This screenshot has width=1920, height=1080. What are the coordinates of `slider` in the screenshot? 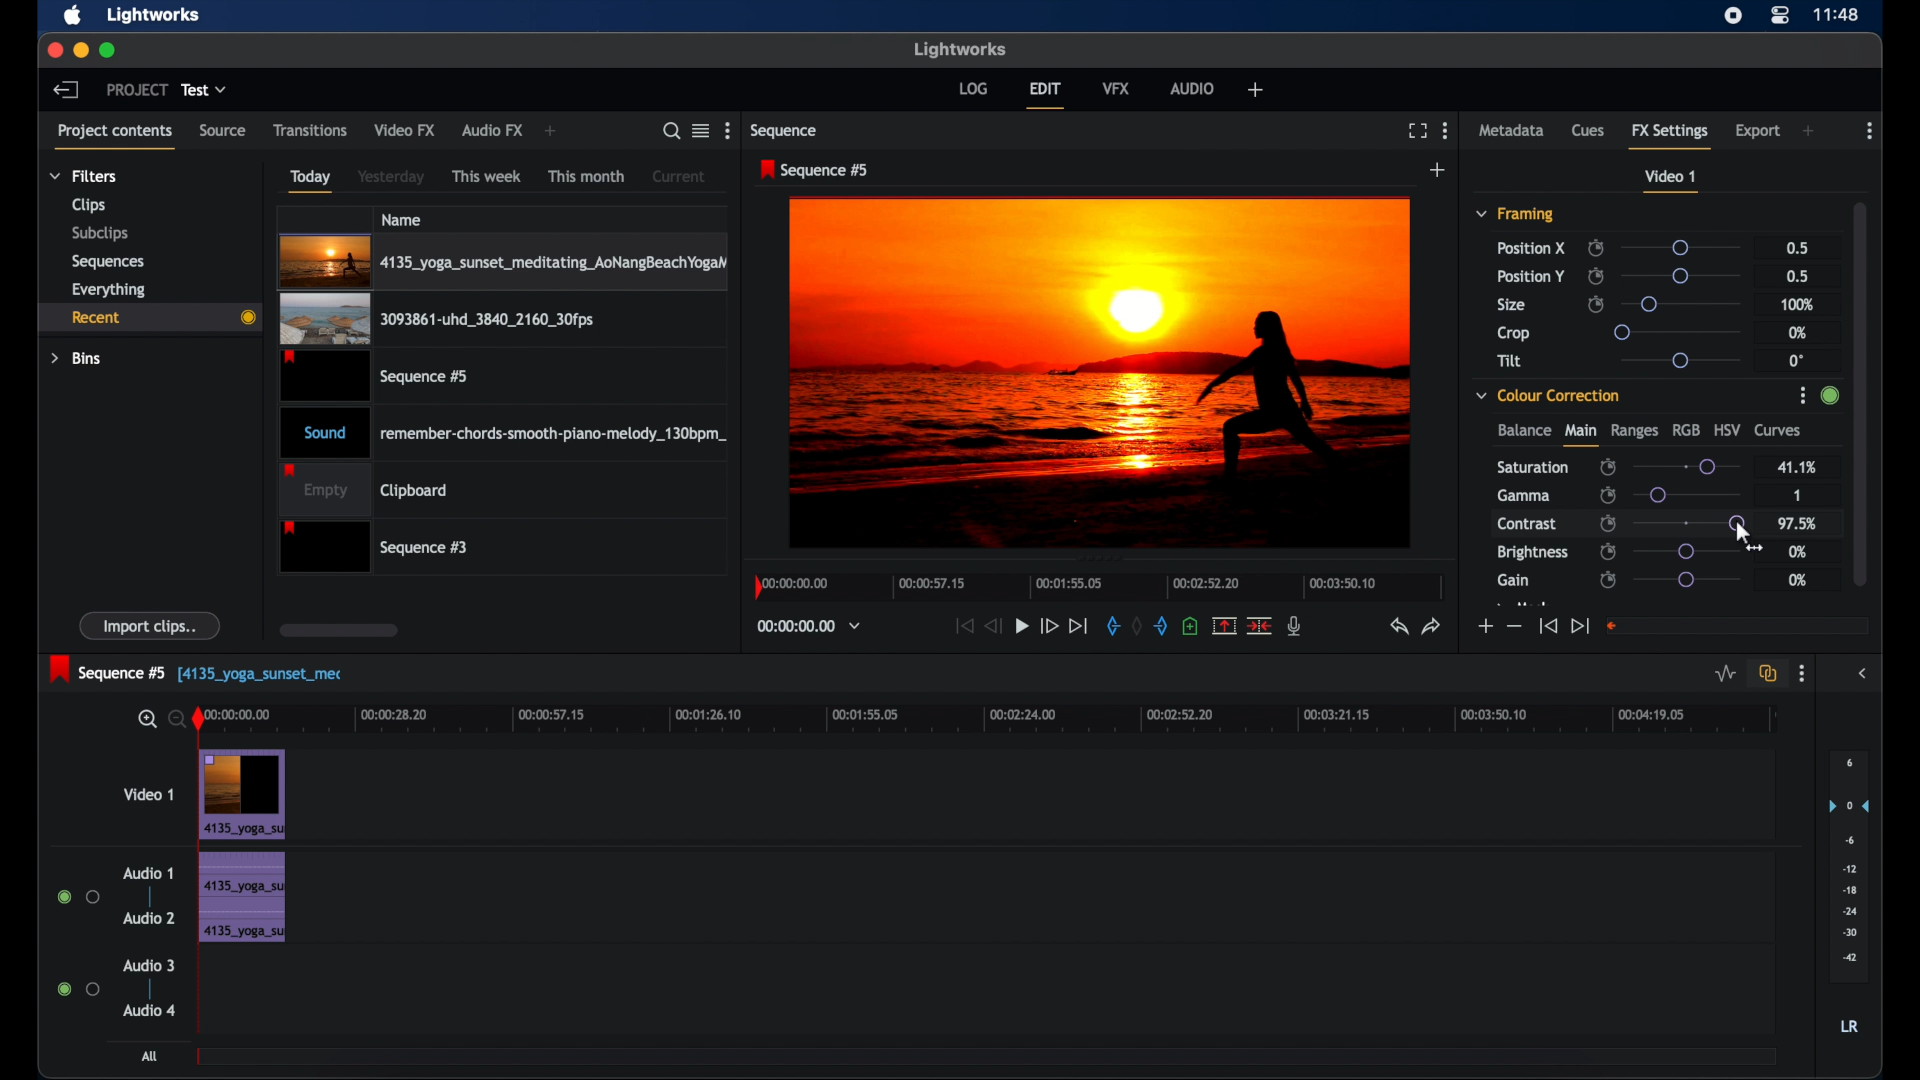 It's located at (1688, 523).